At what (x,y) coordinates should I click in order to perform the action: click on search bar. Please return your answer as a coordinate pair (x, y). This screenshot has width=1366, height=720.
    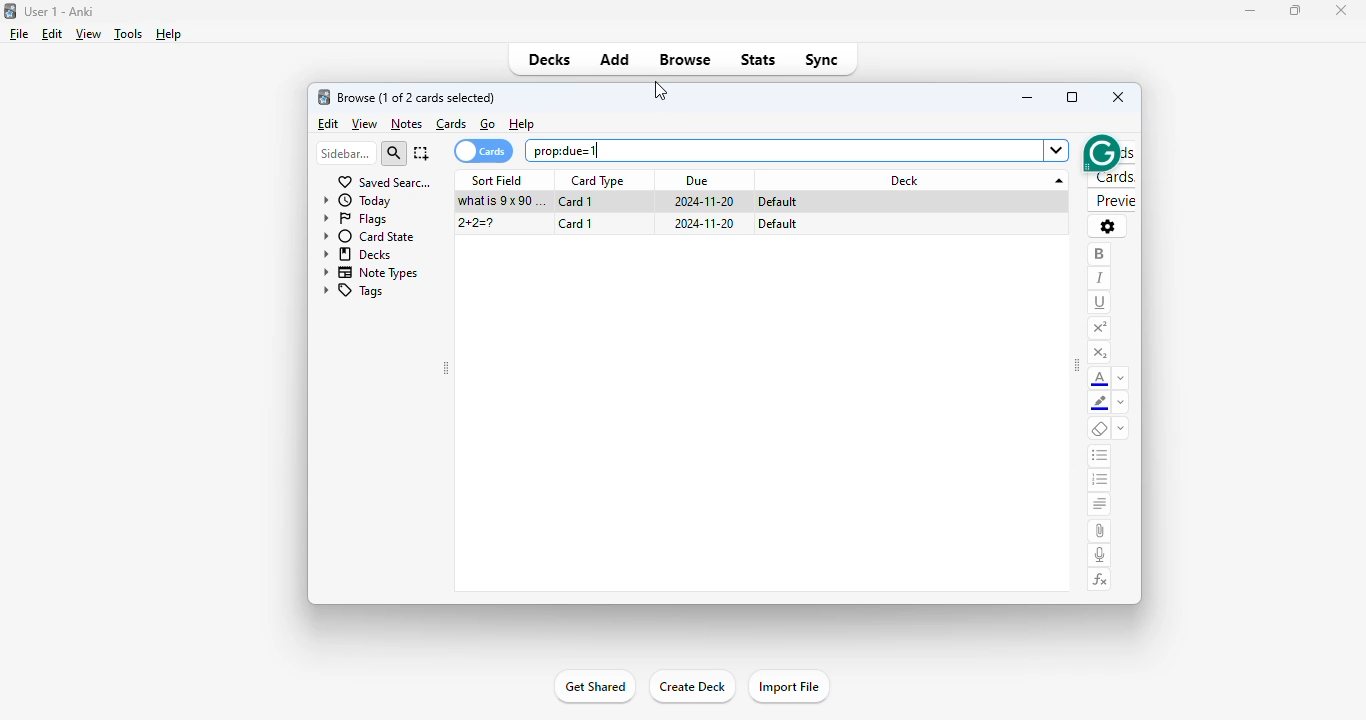
    Looking at the image, I should click on (798, 150).